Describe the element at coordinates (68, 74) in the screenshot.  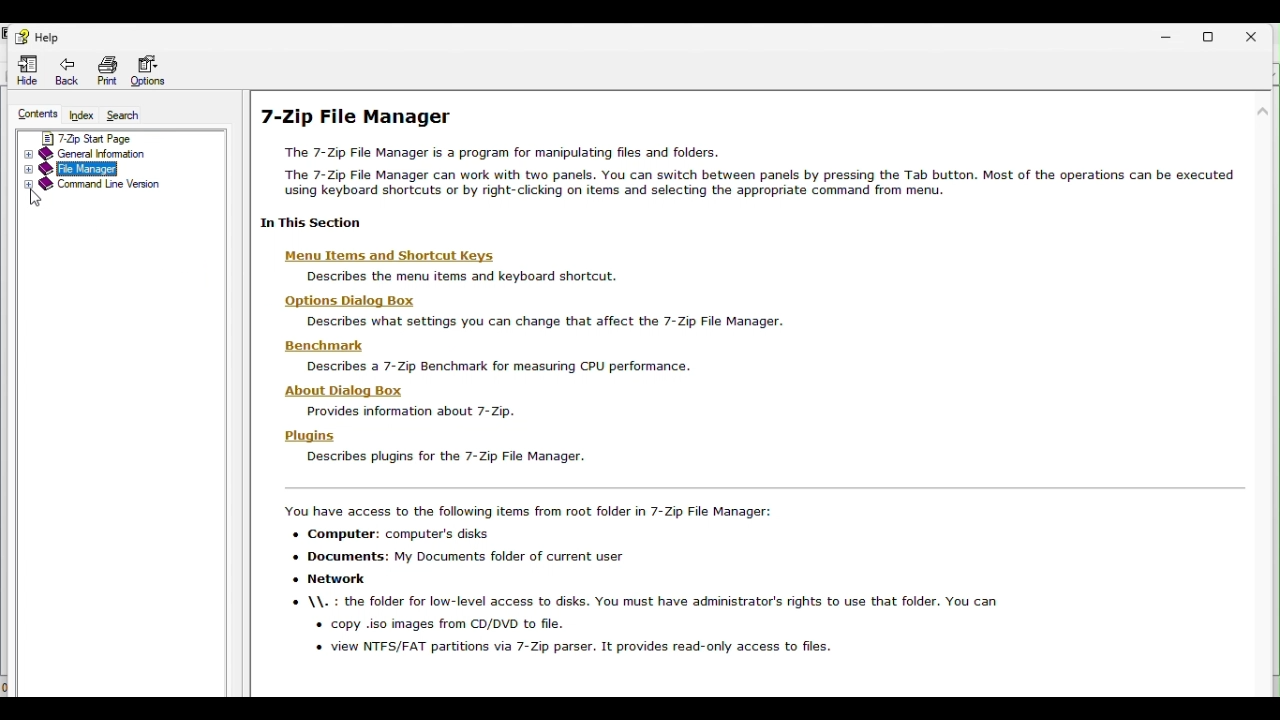
I see `Back` at that location.